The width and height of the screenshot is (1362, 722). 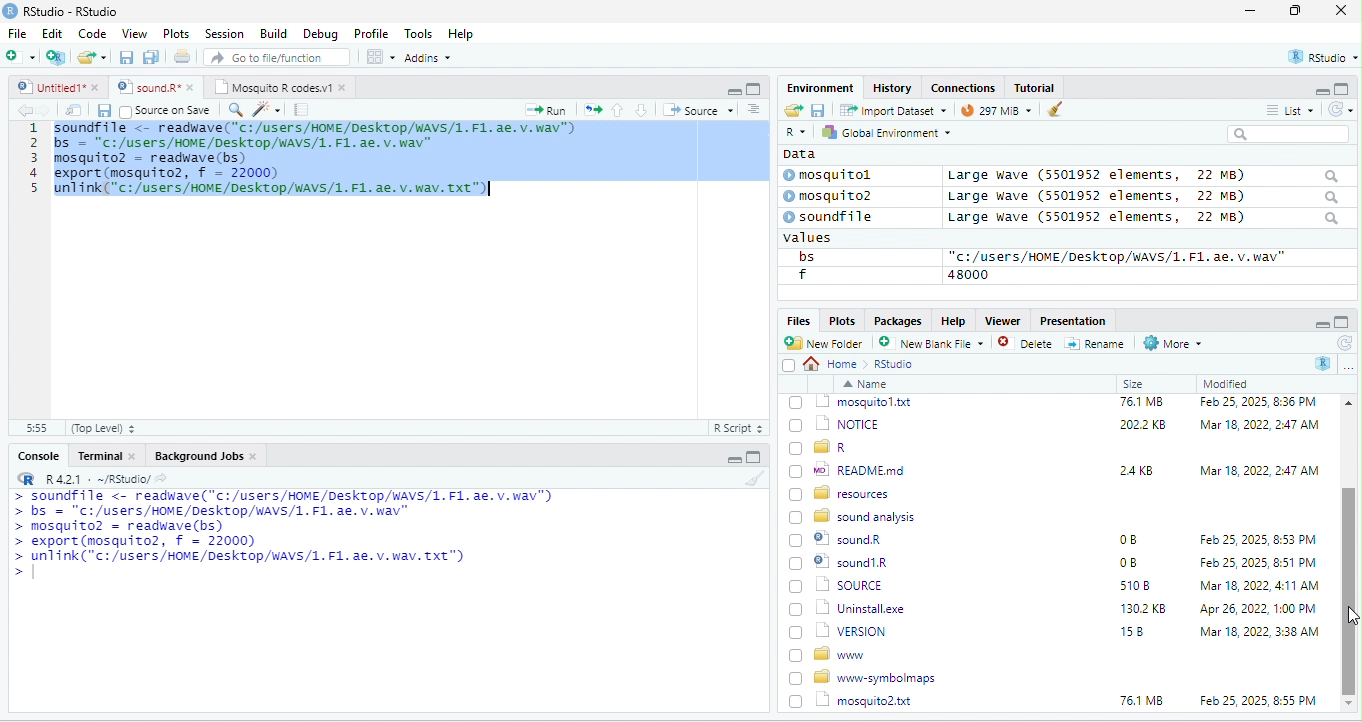 What do you see at coordinates (54, 33) in the screenshot?
I see `Edit` at bounding box center [54, 33].